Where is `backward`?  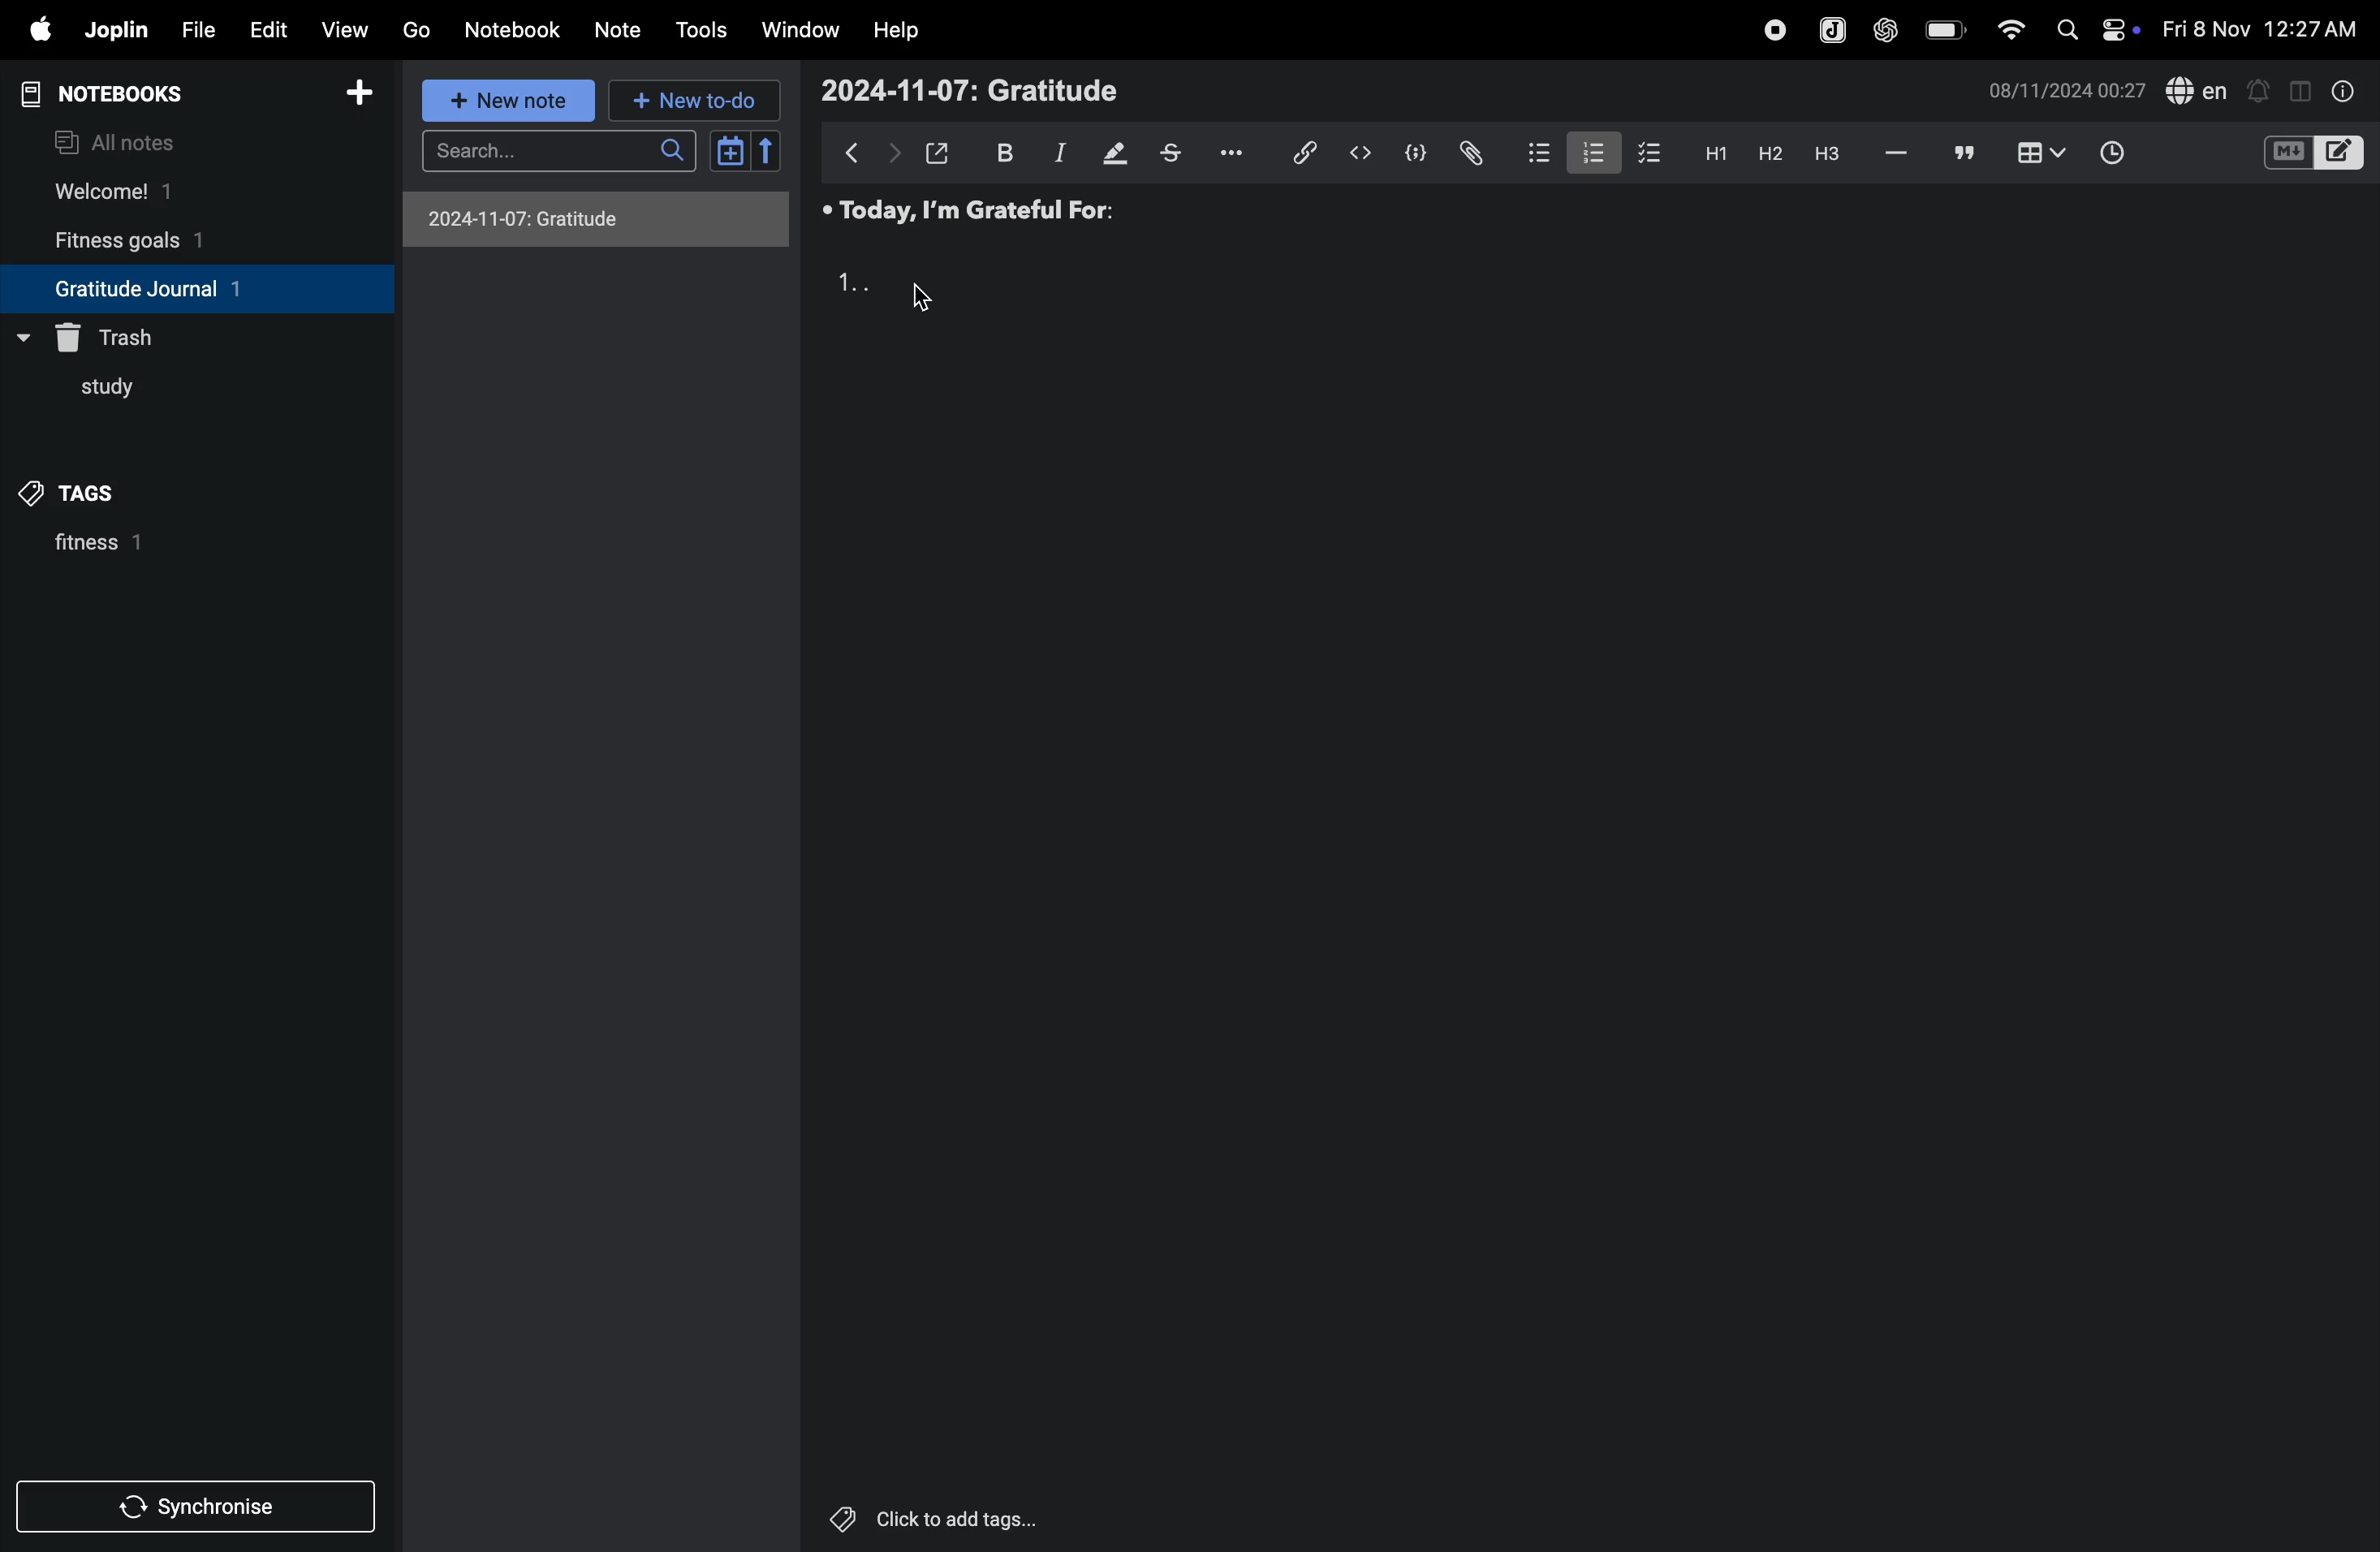 backward is located at coordinates (854, 152).